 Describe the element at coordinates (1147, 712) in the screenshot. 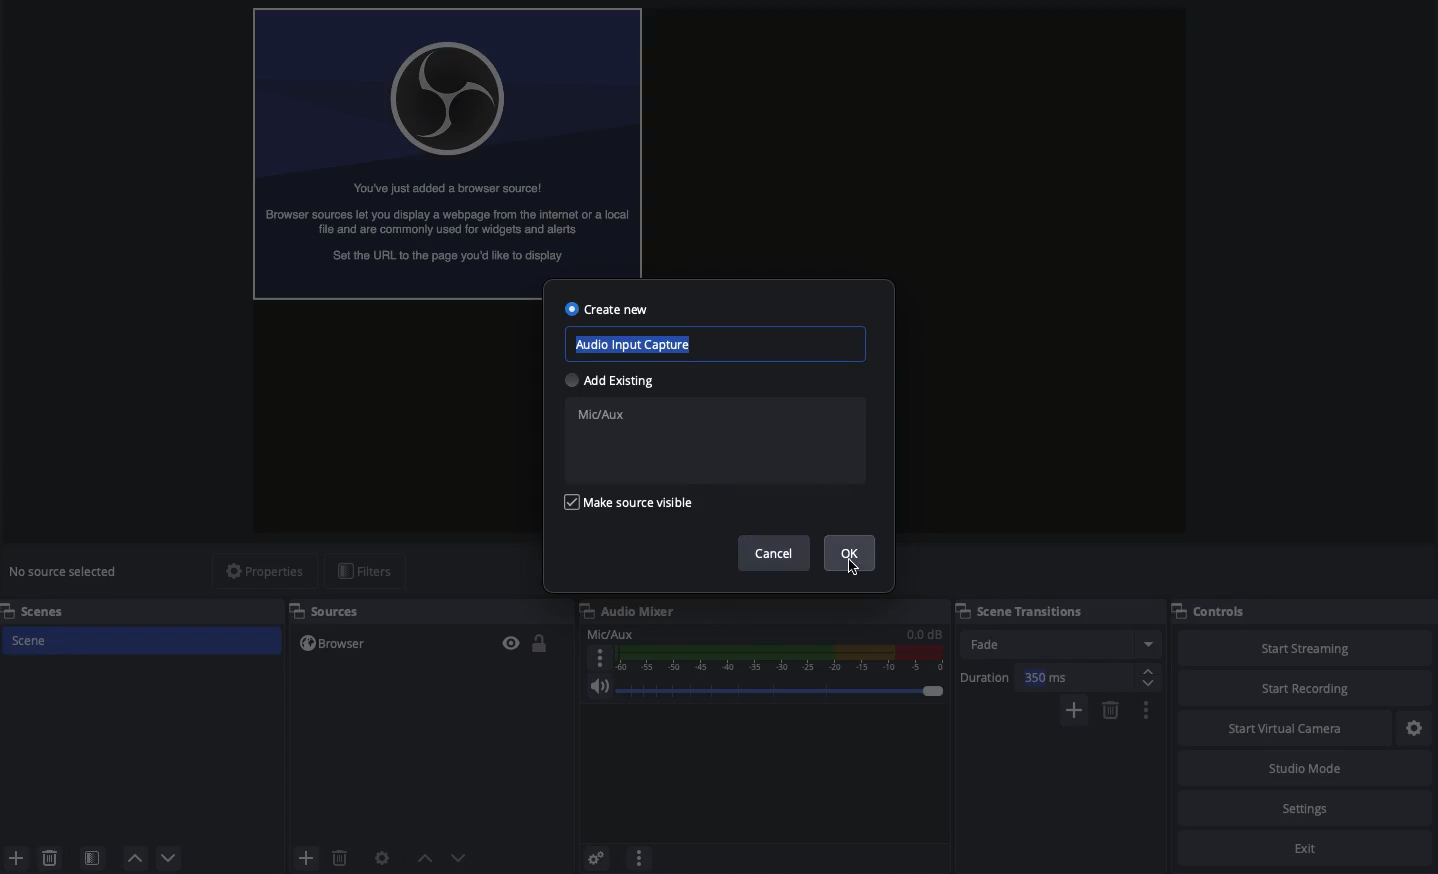

I see `Options` at that location.